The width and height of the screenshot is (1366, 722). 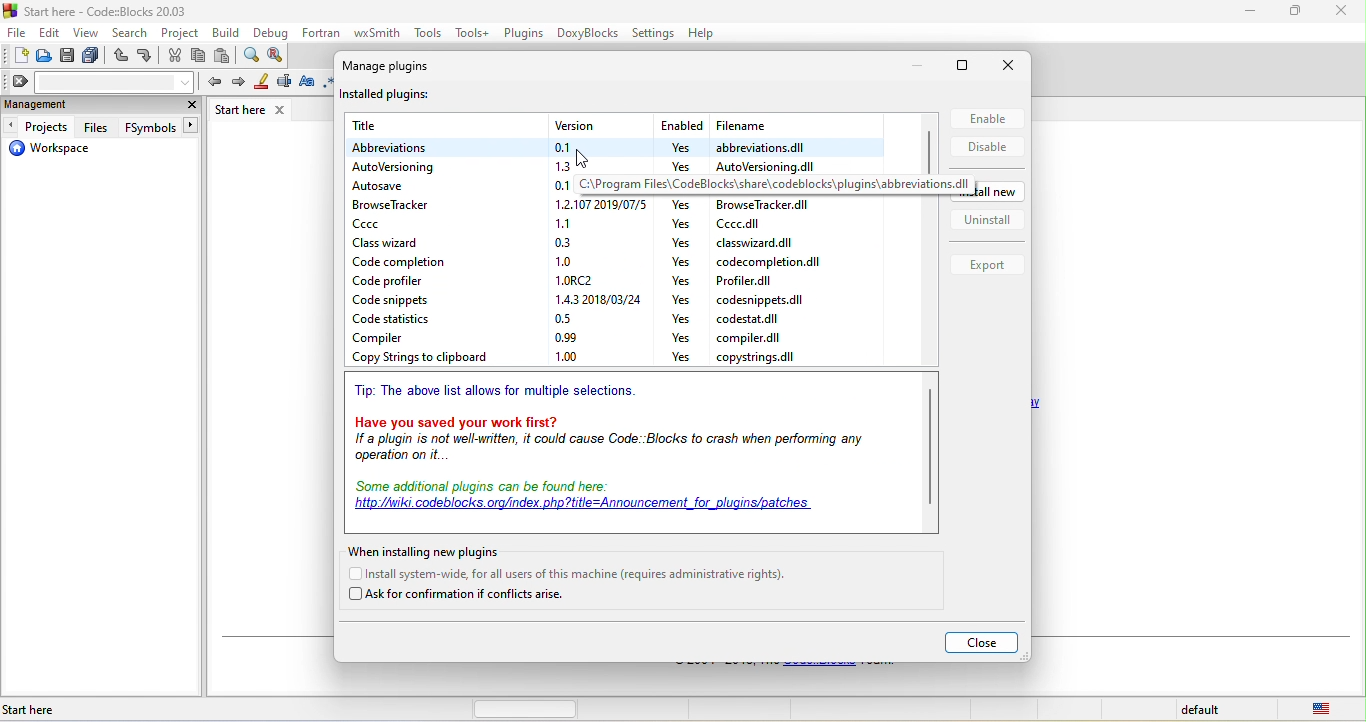 What do you see at coordinates (175, 55) in the screenshot?
I see `cut` at bounding box center [175, 55].